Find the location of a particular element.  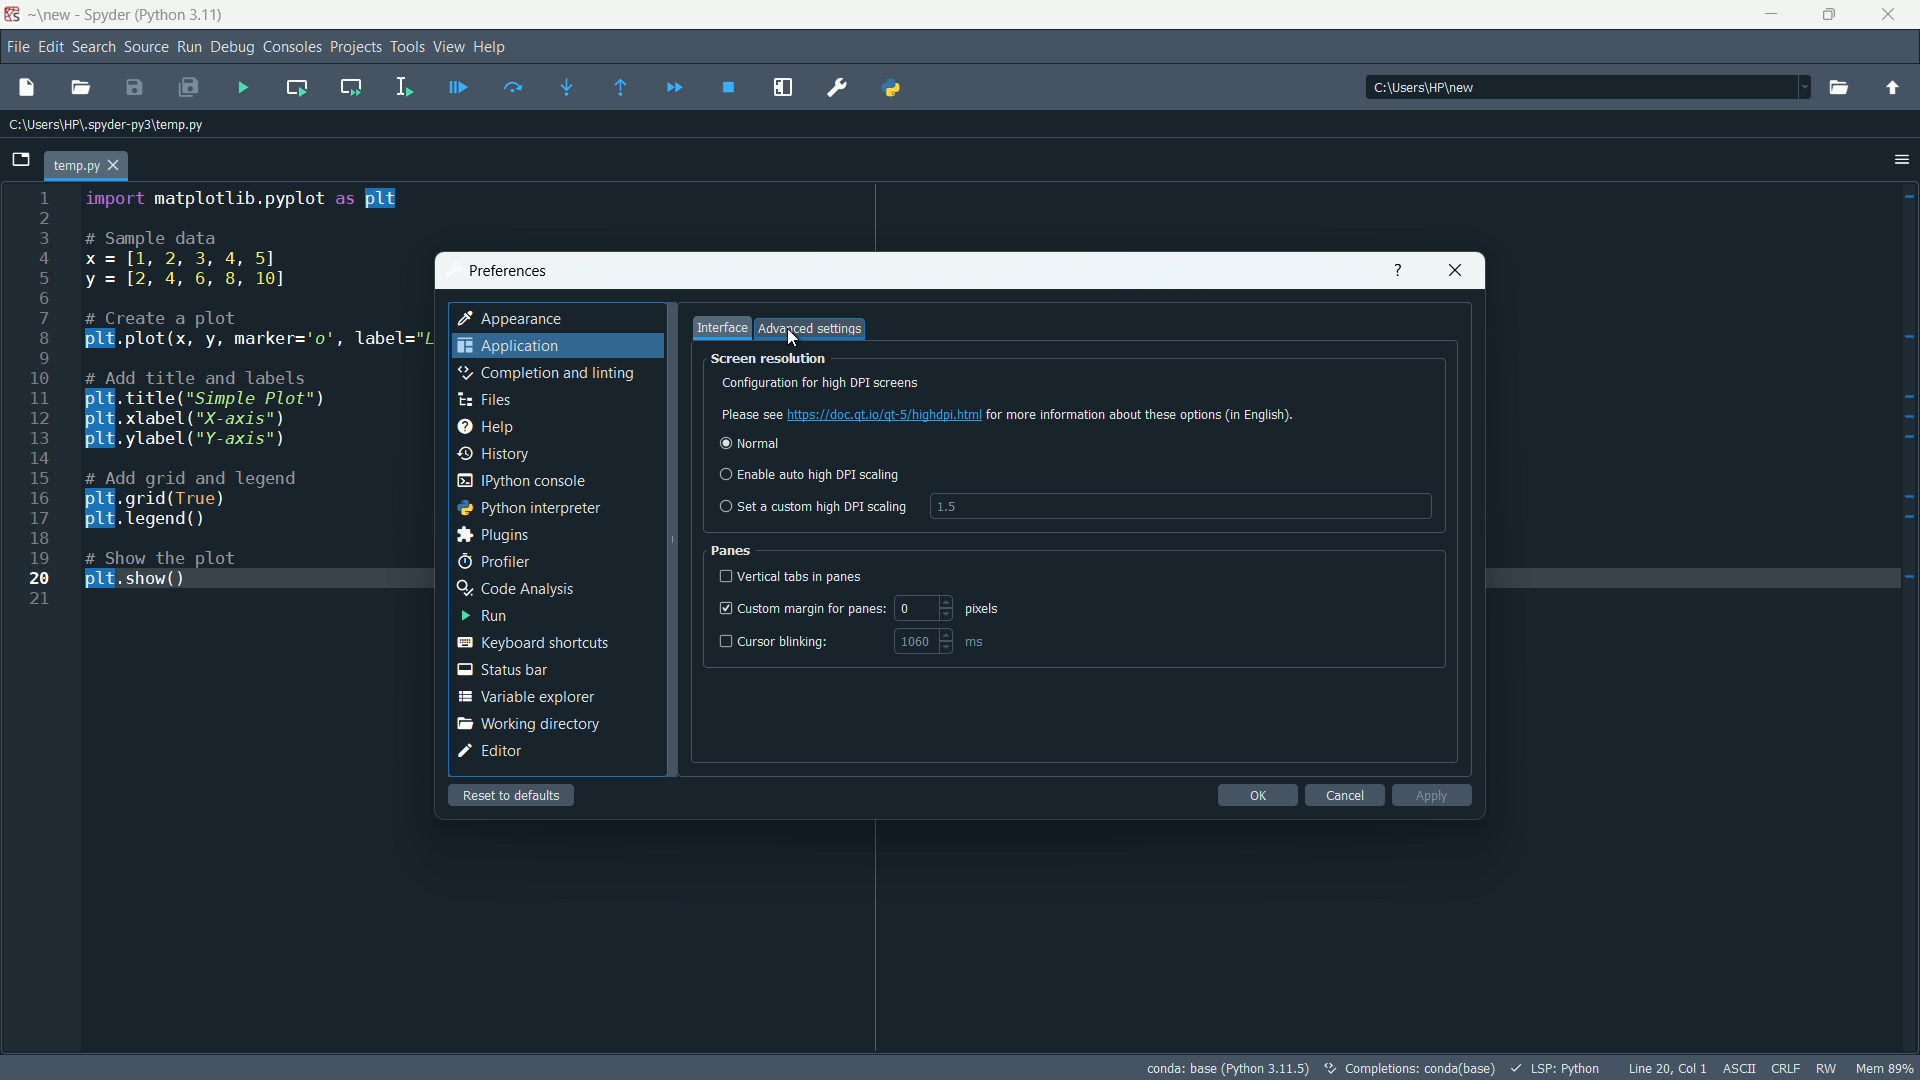

minimize is located at coordinates (1772, 14).